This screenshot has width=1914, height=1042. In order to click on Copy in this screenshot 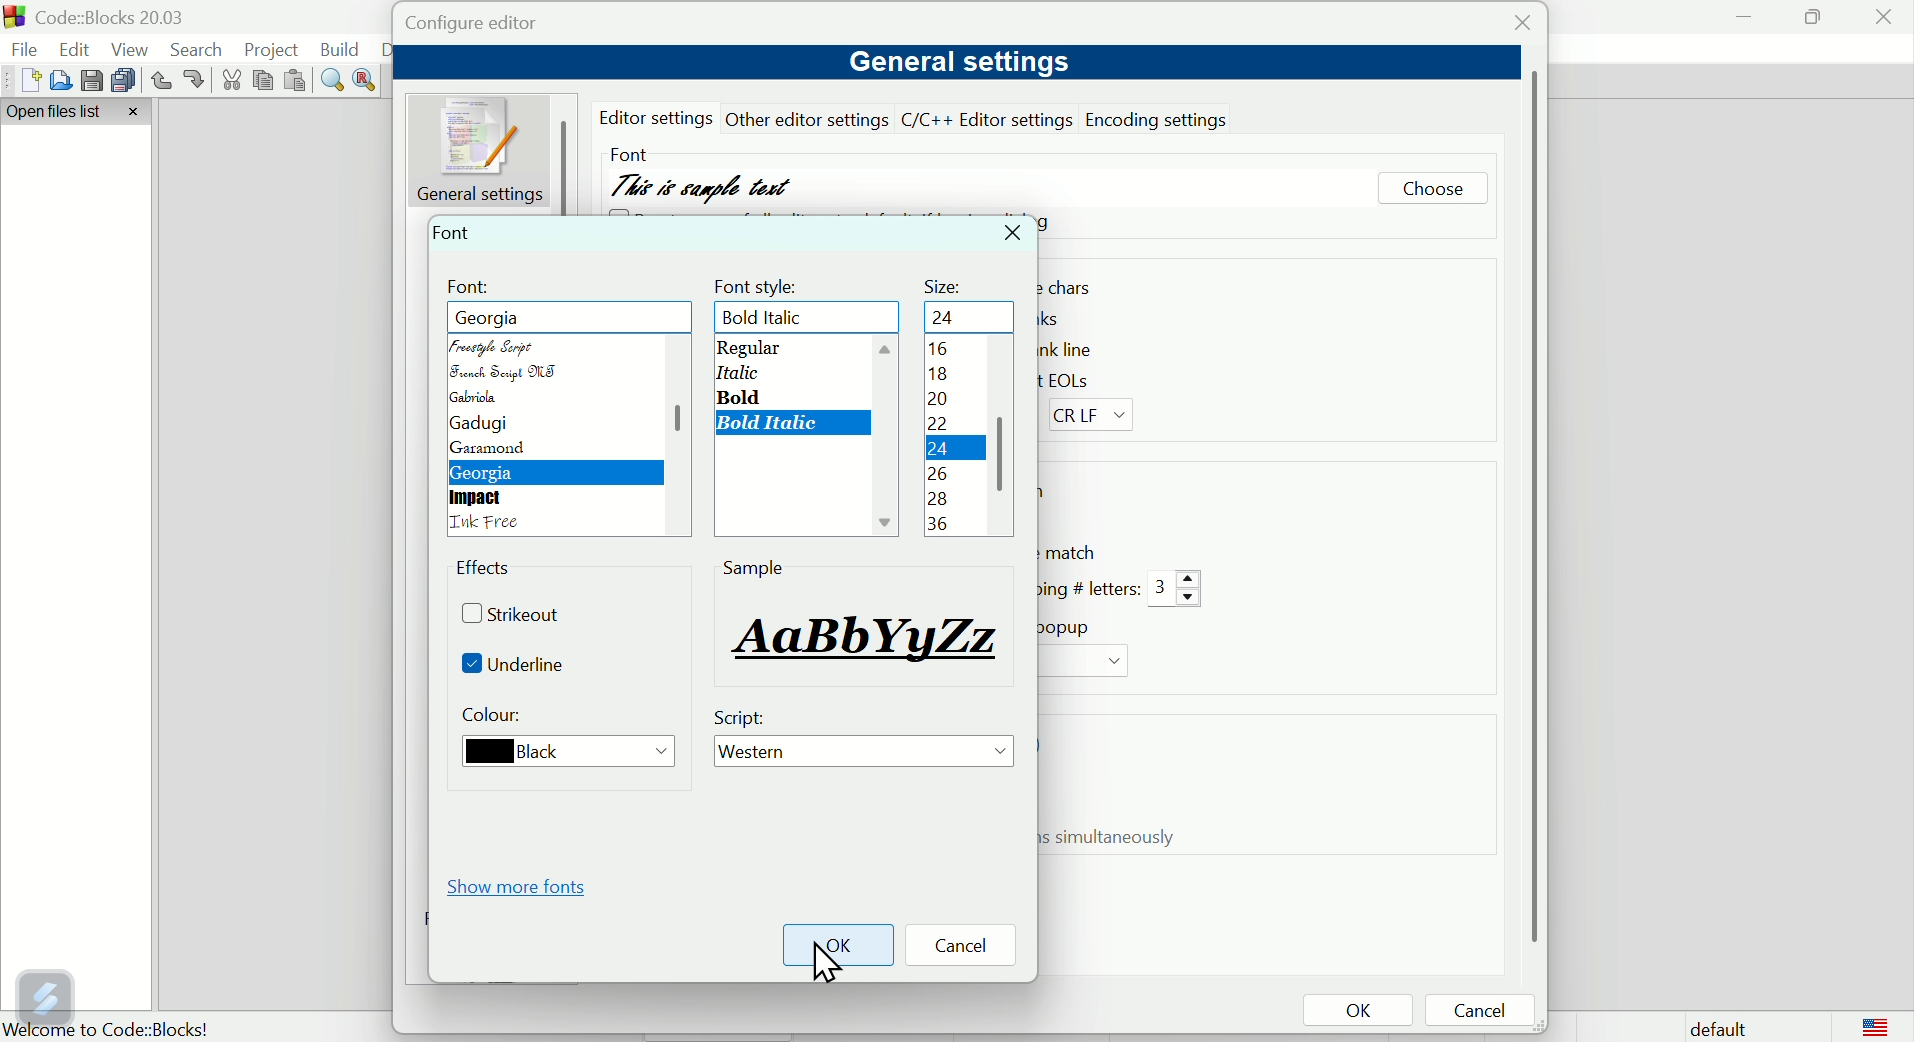, I will do `click(264, 81)`.